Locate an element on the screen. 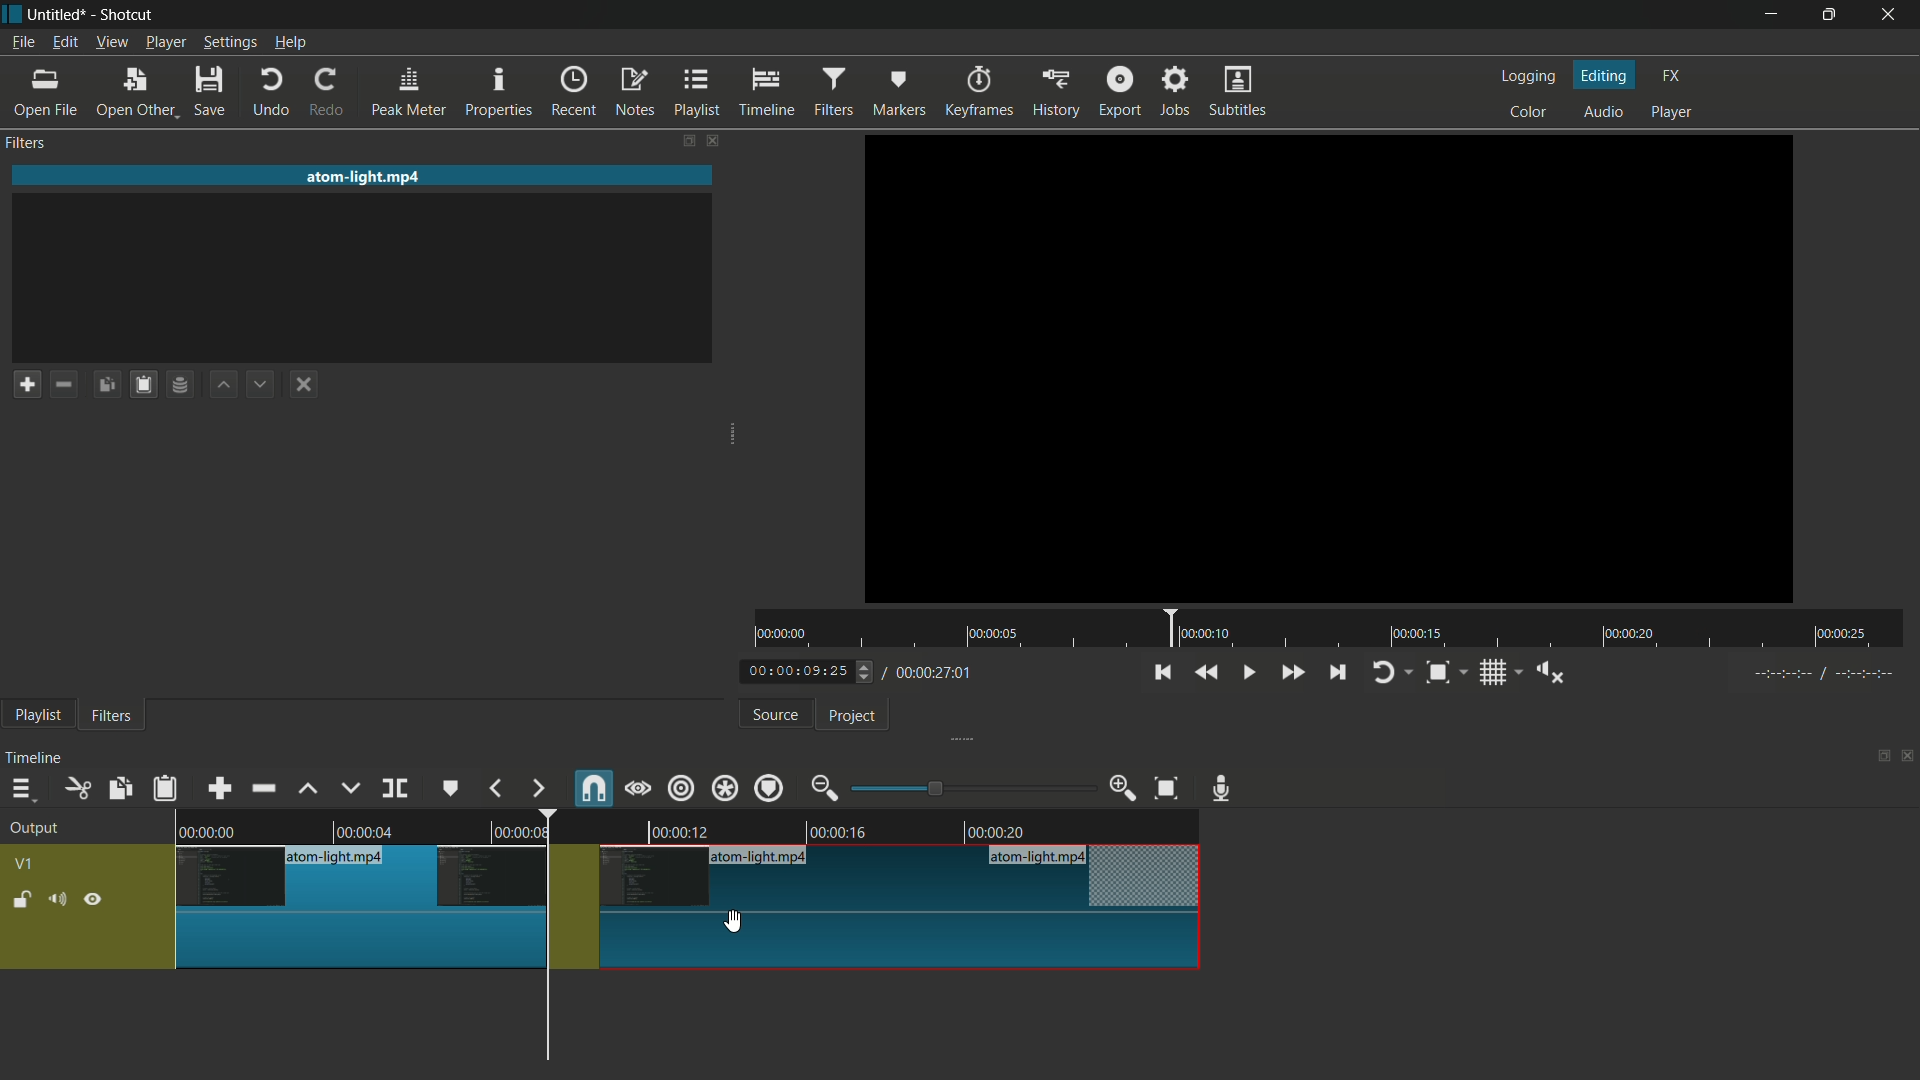  cut is located at coordinates (79, 788).